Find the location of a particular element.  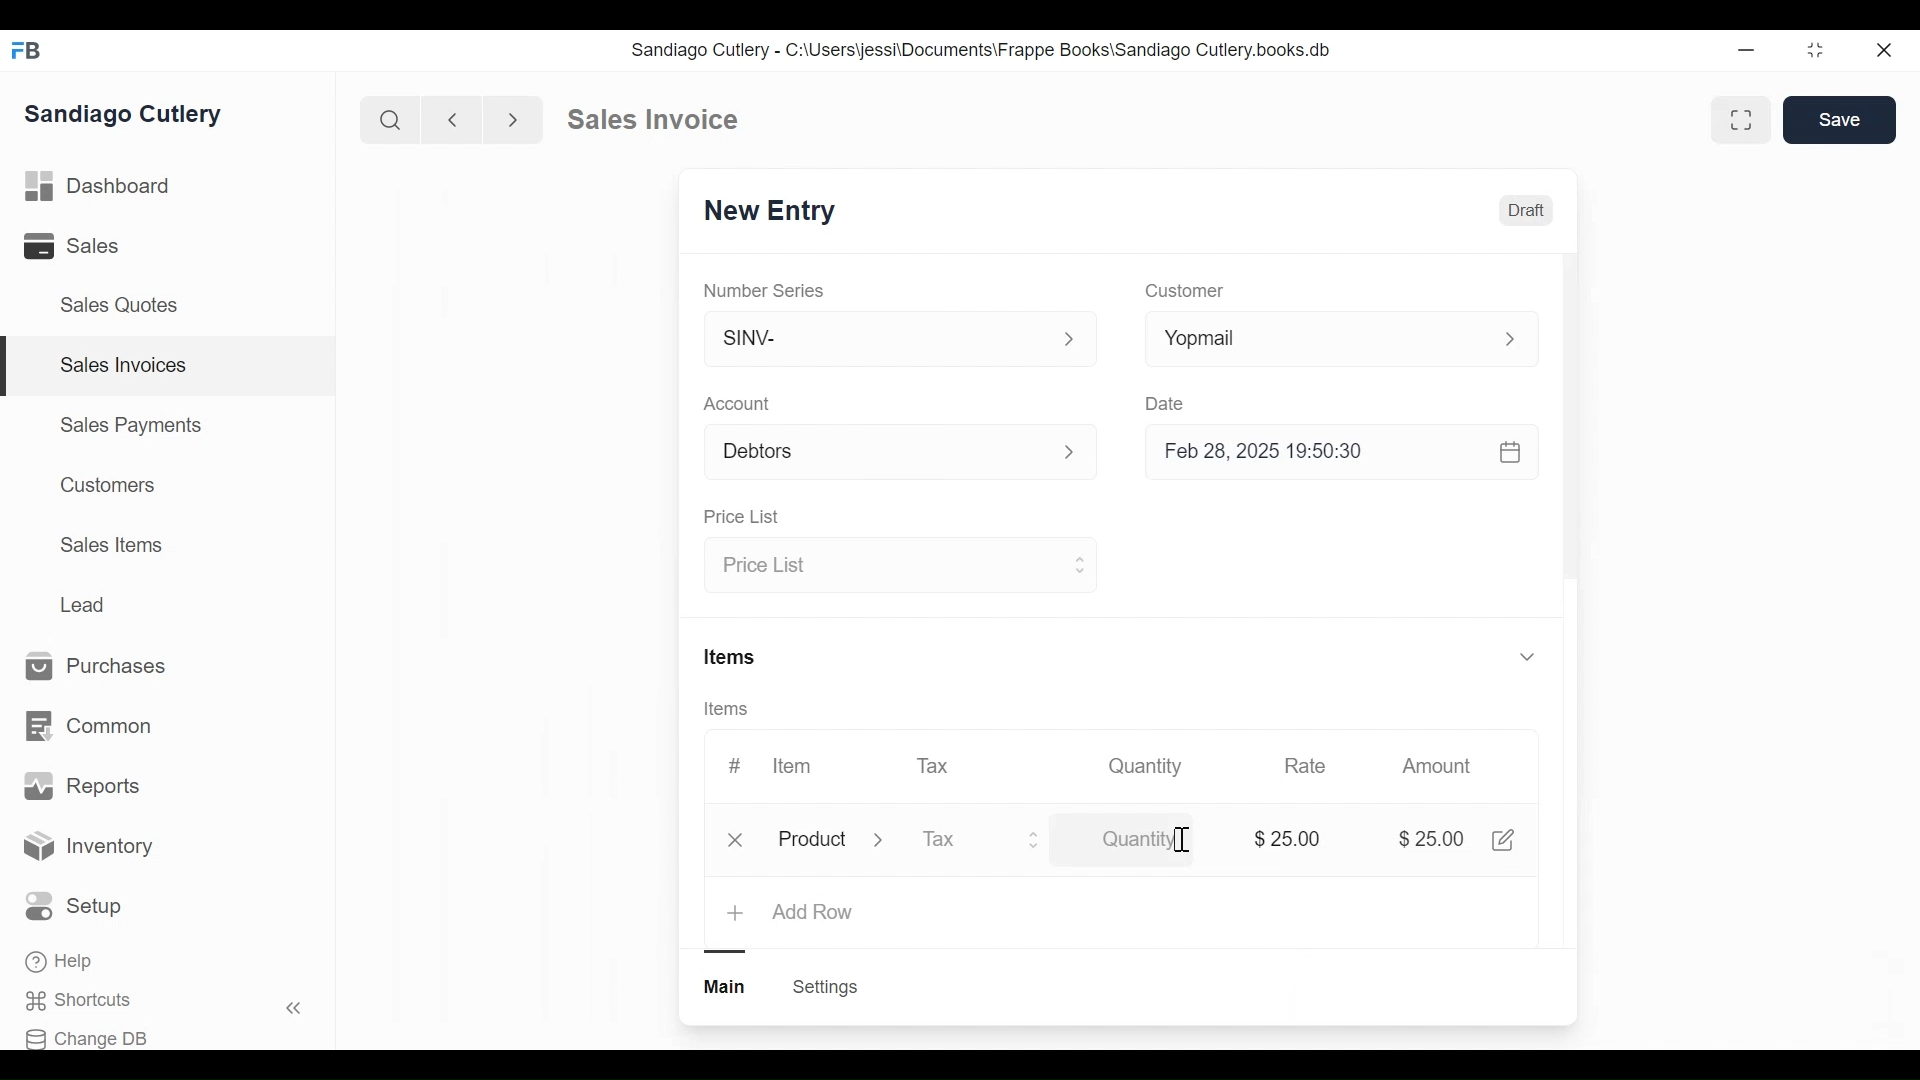

$25.00 is located at coordinates (1292, 836).